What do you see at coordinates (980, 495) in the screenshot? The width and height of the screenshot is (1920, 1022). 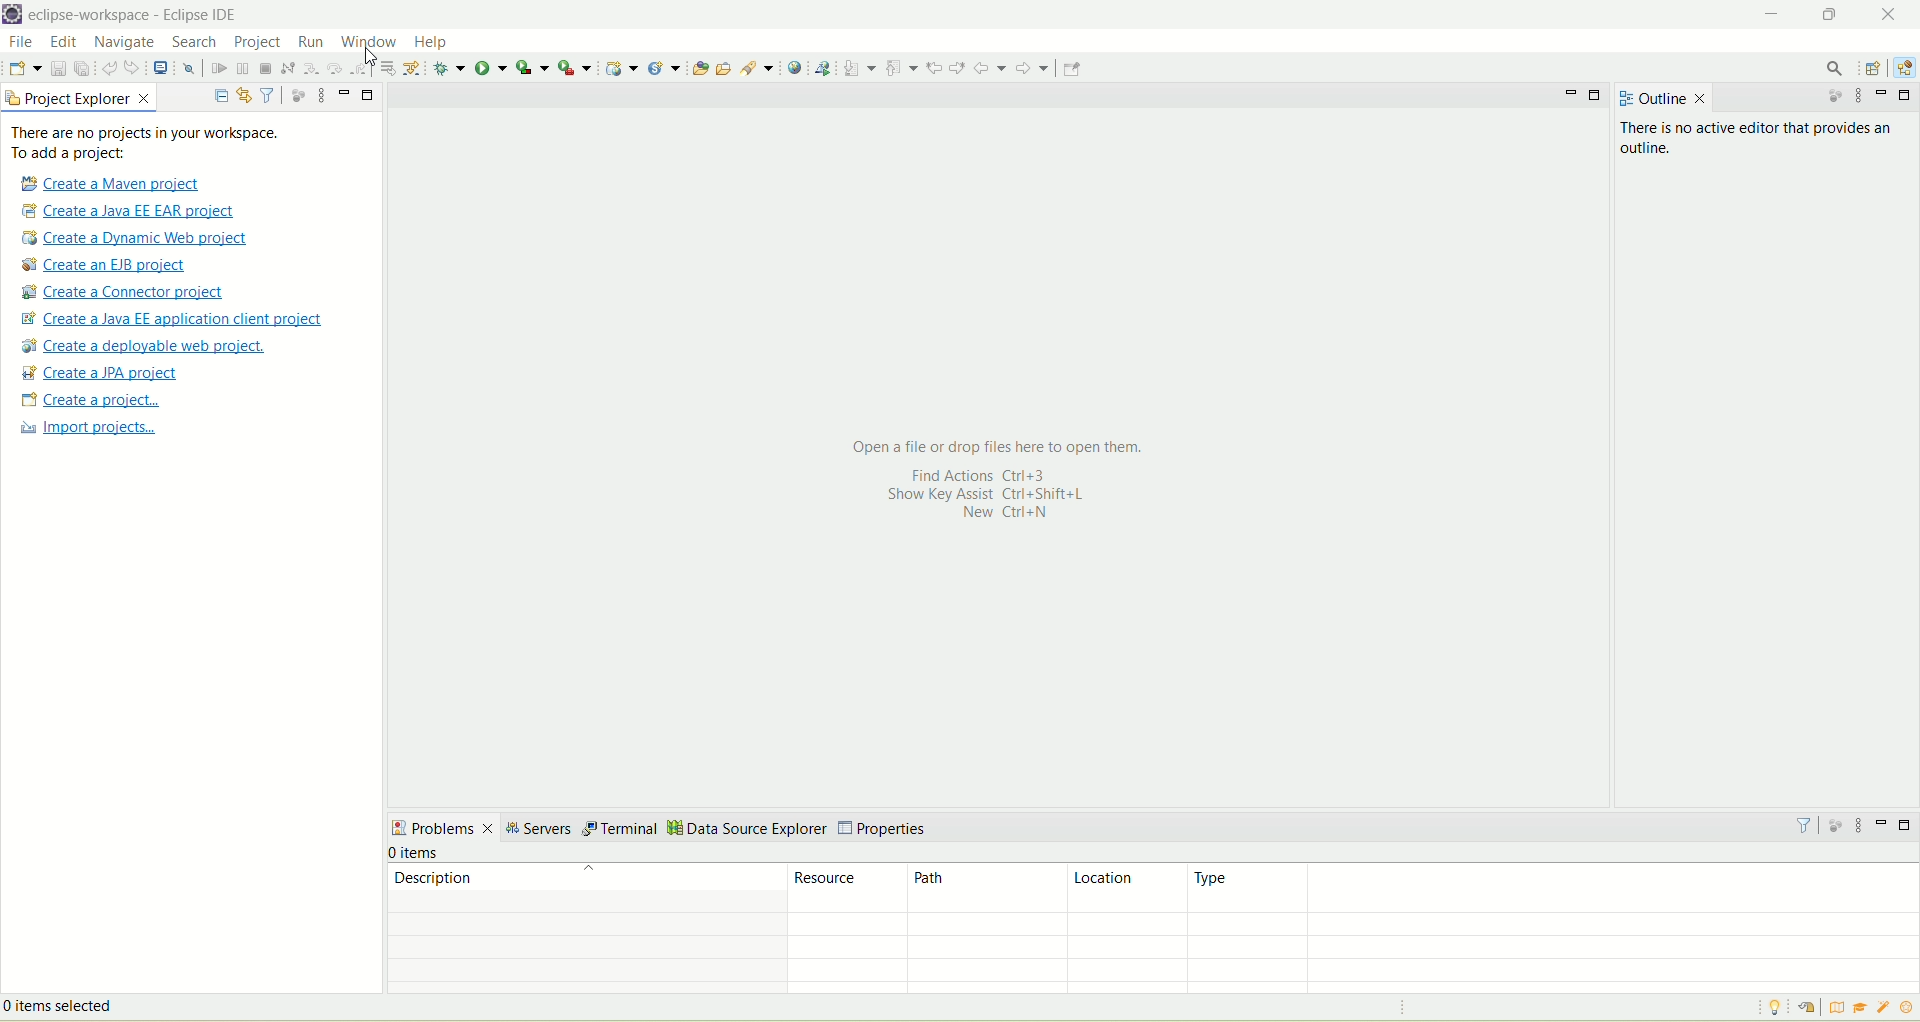 I see `Show Key assist Ctrl+Shift+L` at bounding box center [980, 495].